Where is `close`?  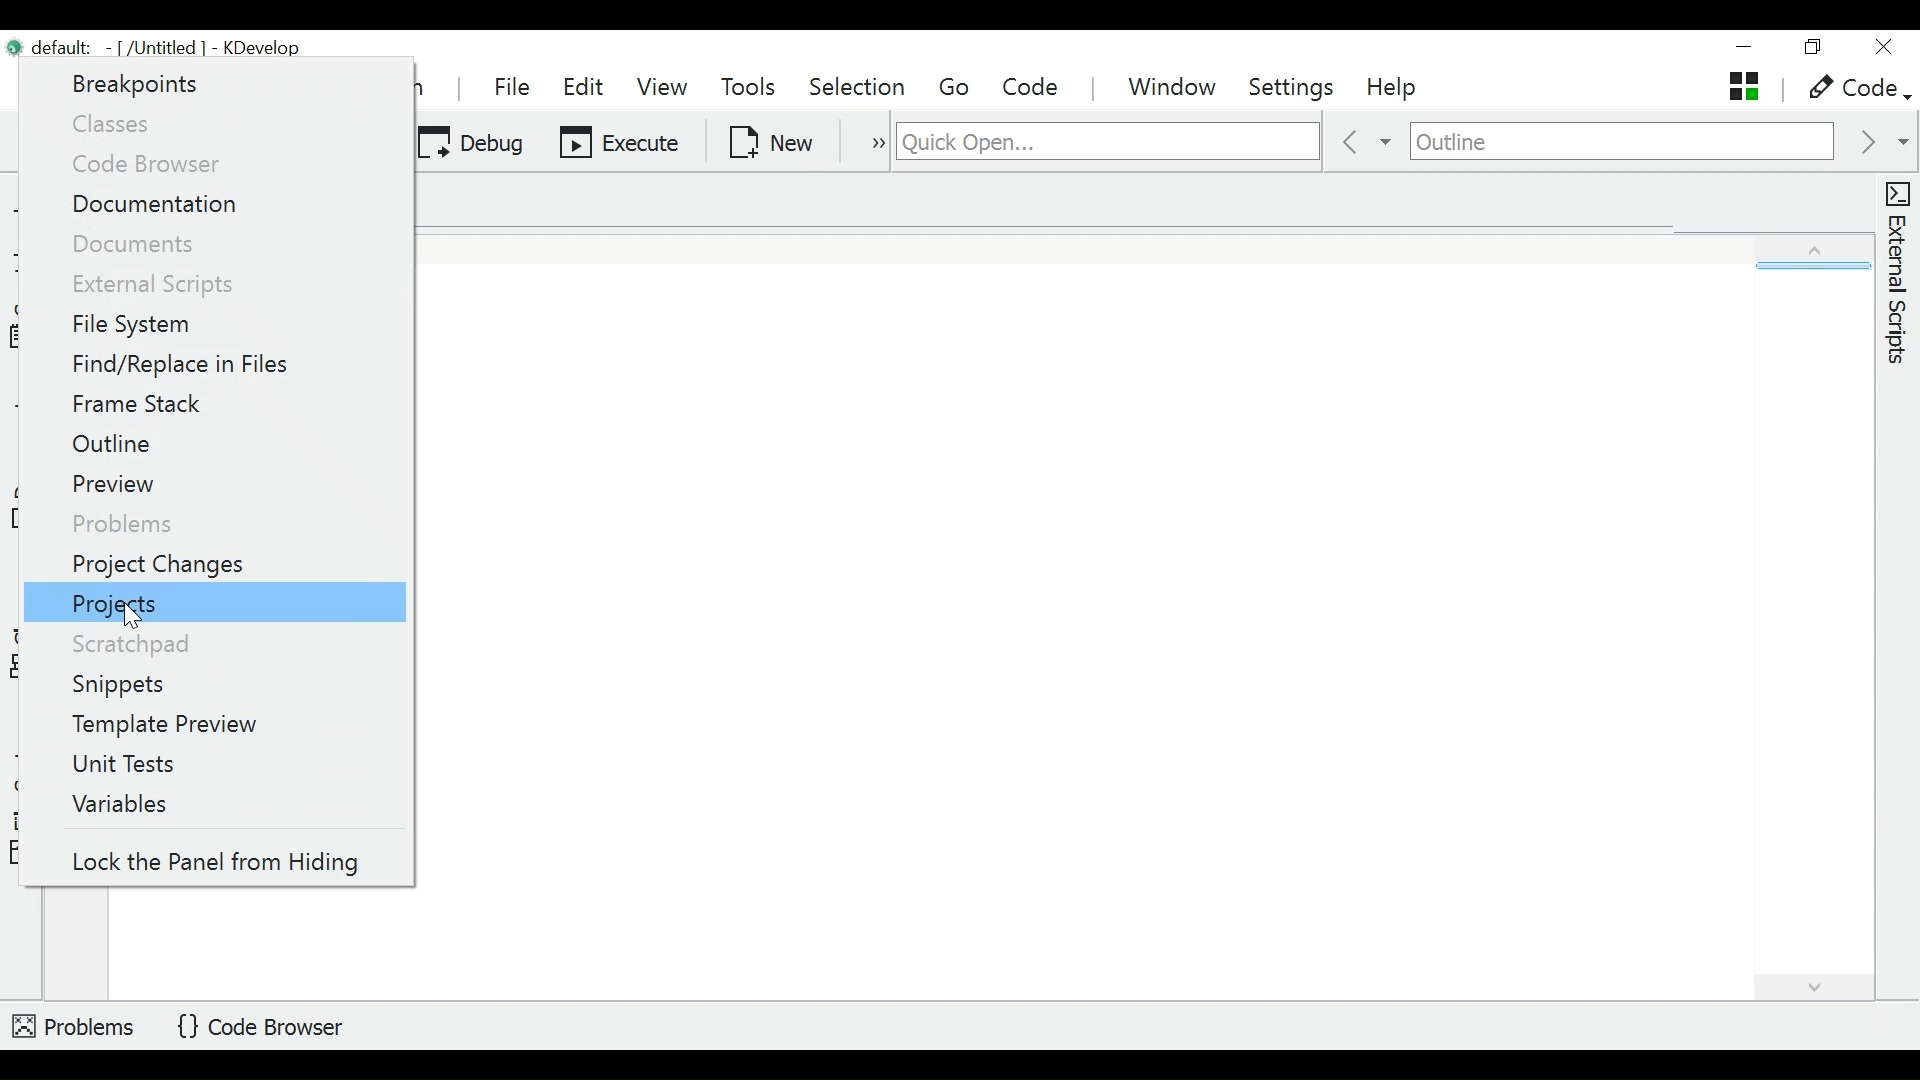
close is located at coordinates (1886, 48).